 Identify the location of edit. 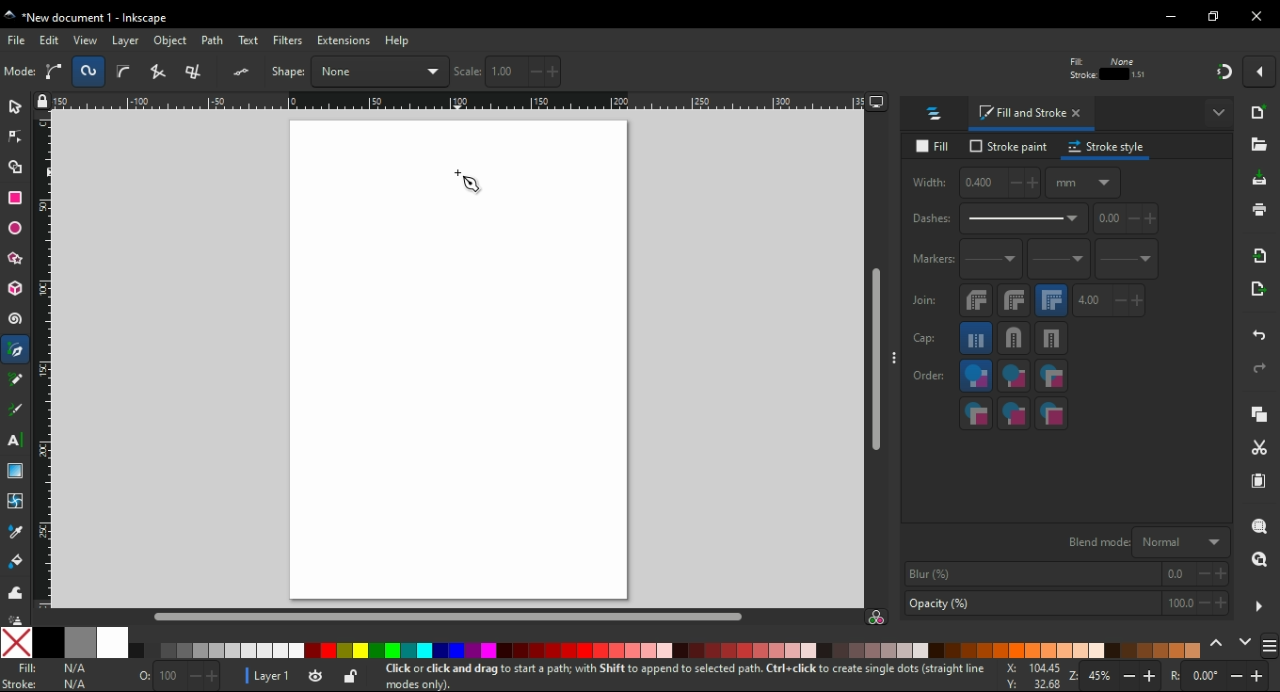
(50, 40).